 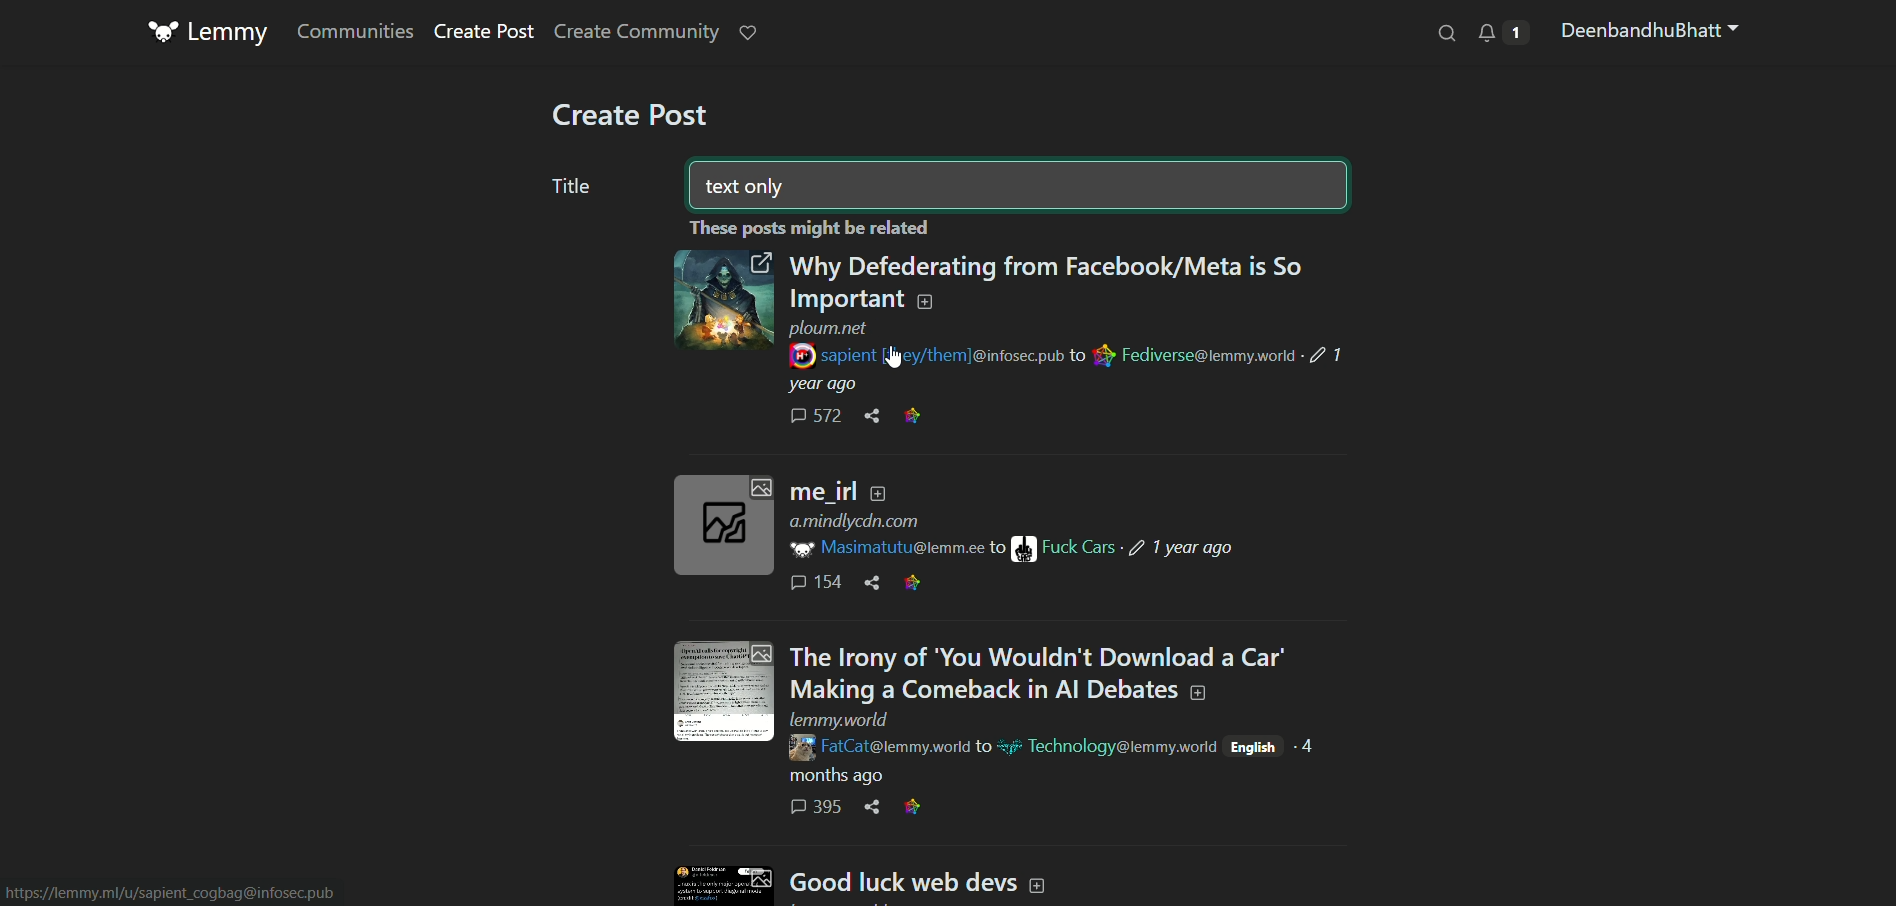 I want to click on Add, so click(x=878, y=493).